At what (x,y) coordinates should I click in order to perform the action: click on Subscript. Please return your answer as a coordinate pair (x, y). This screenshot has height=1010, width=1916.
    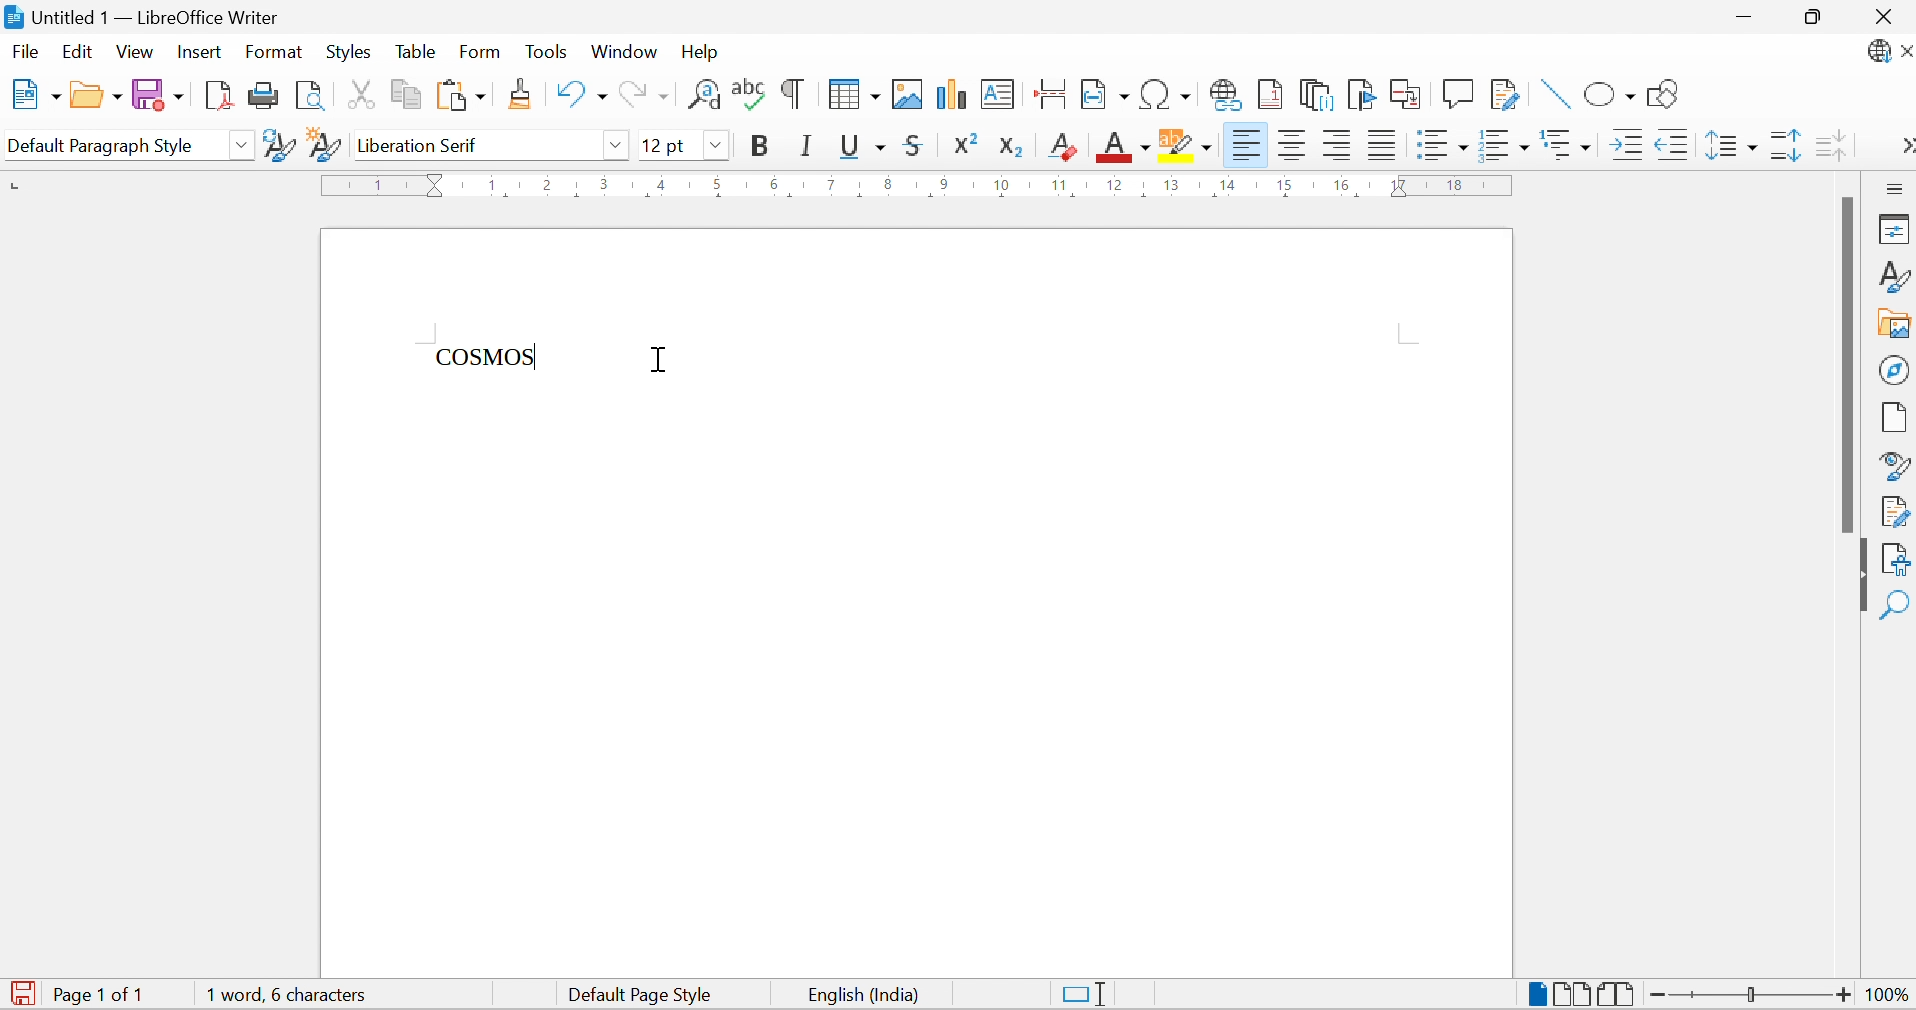
    Looking at the image, I should click on (1017, 147).